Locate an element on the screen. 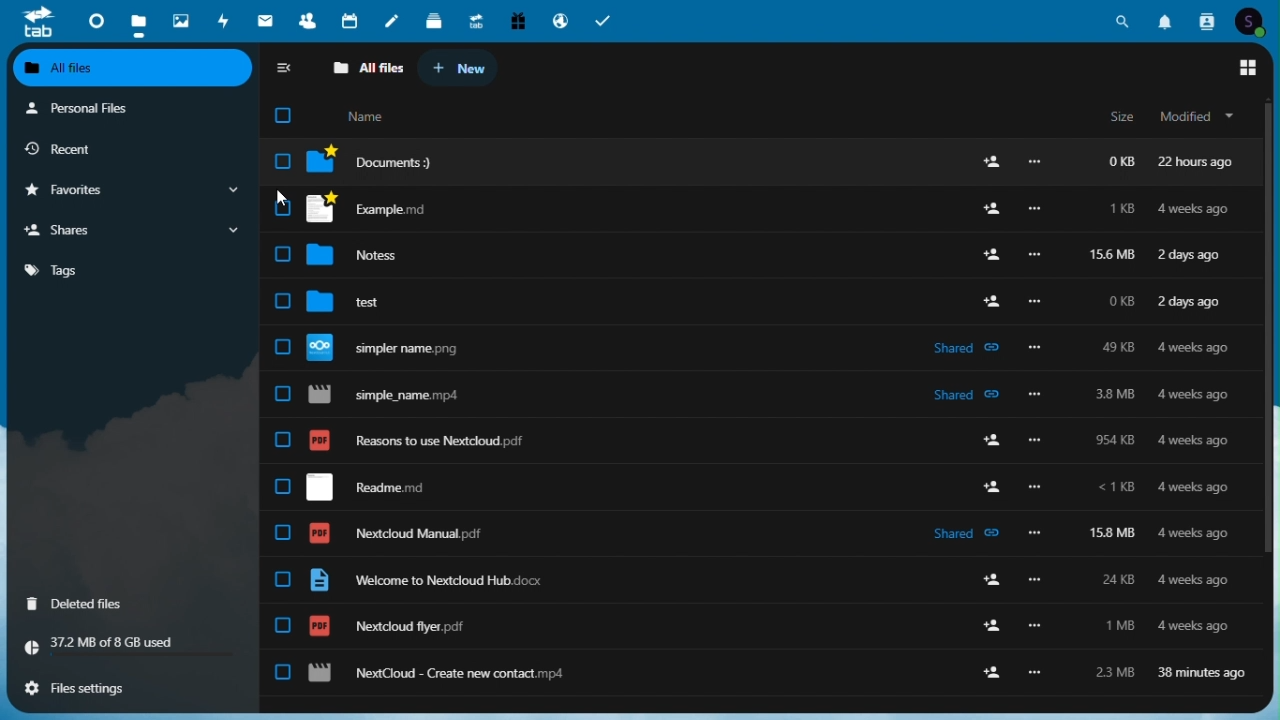 The width and height of the screenshot is (1280, 720). check box is located at coordinates (282, 532).